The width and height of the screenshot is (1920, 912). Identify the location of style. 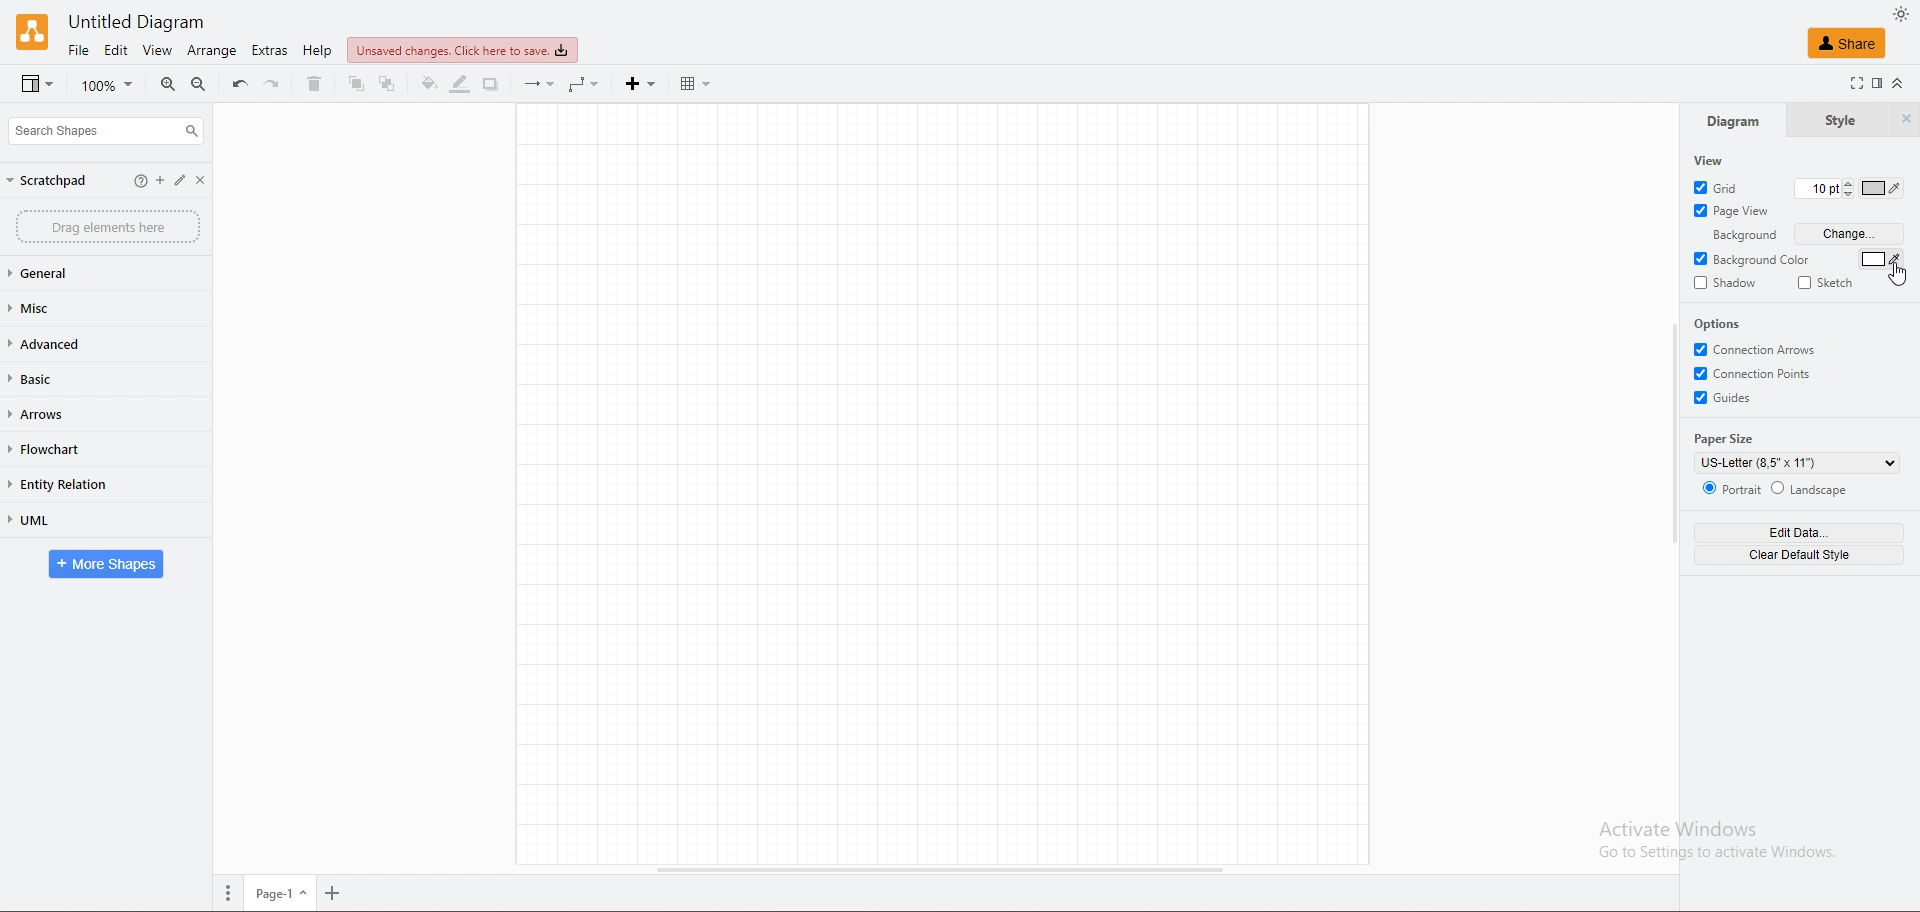
(1839, 121).